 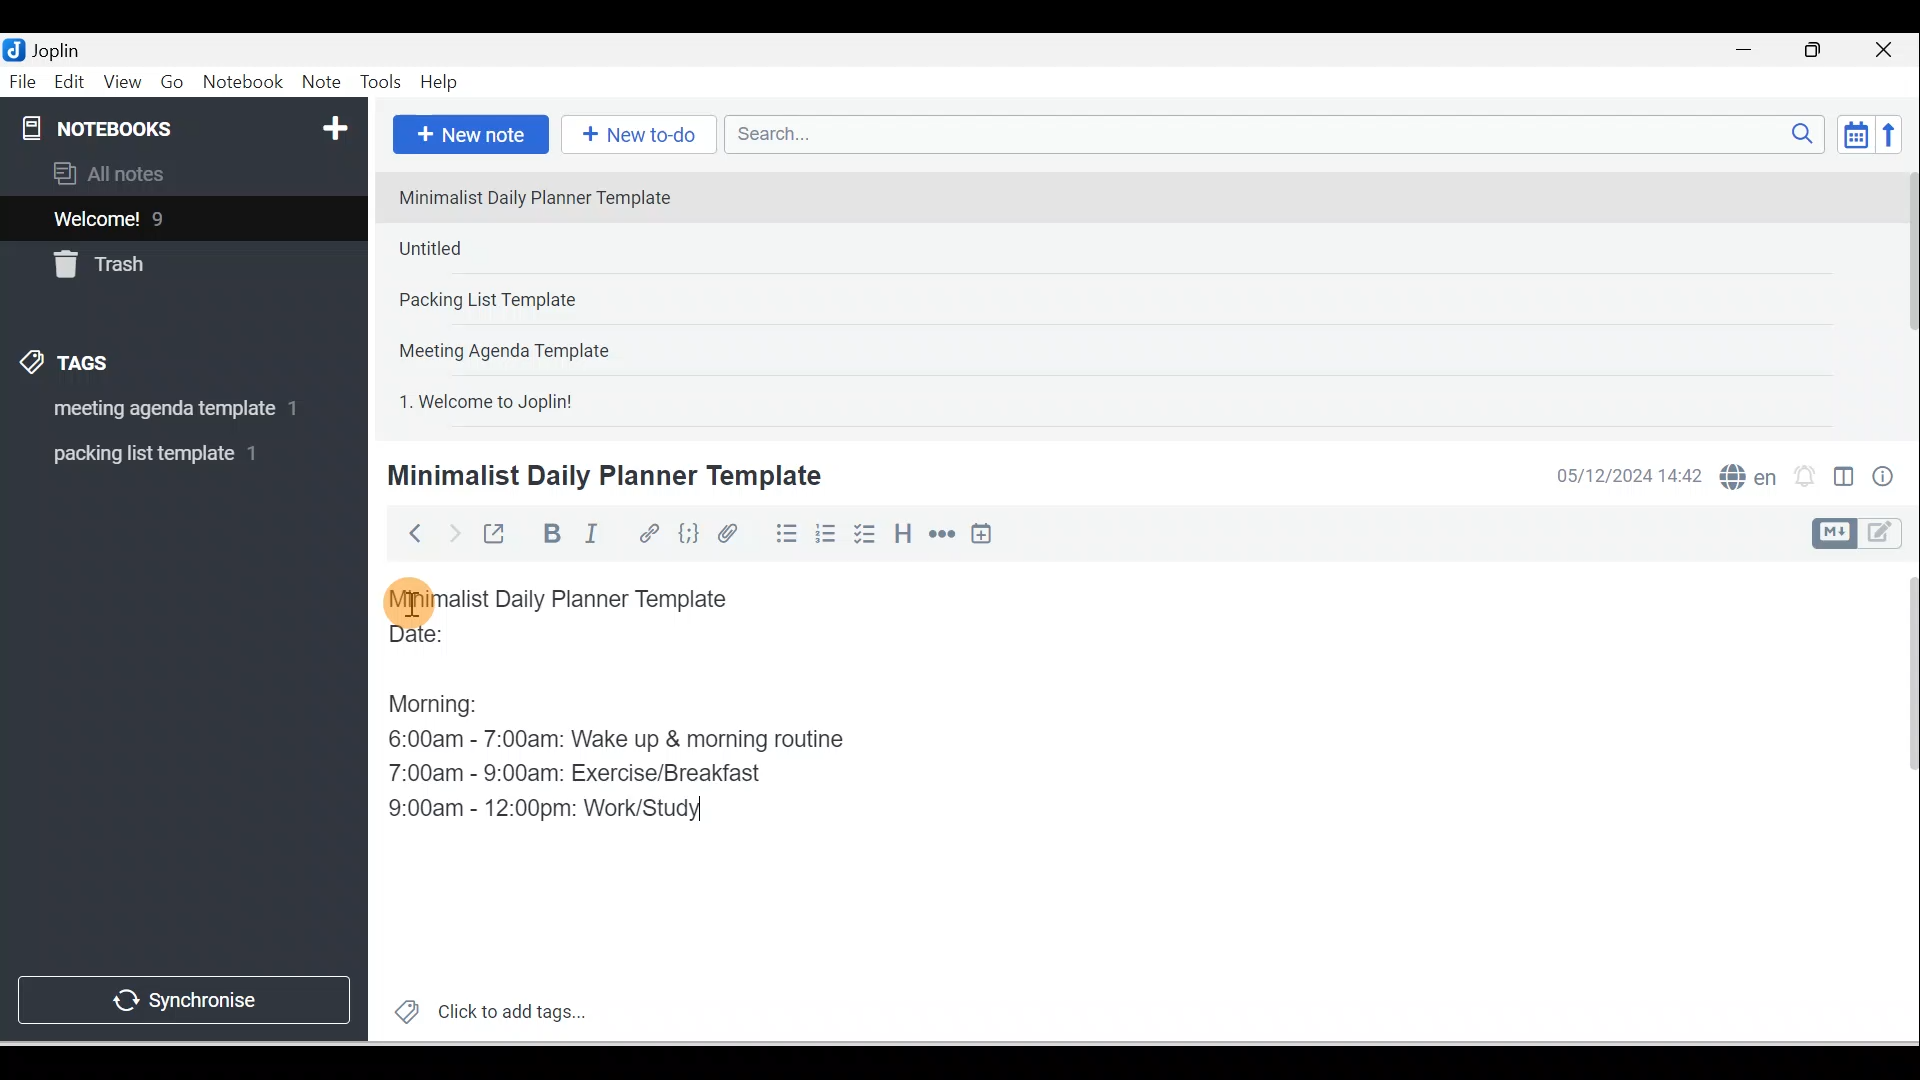 I want to click on Note 2, so click(x=529, y=248).